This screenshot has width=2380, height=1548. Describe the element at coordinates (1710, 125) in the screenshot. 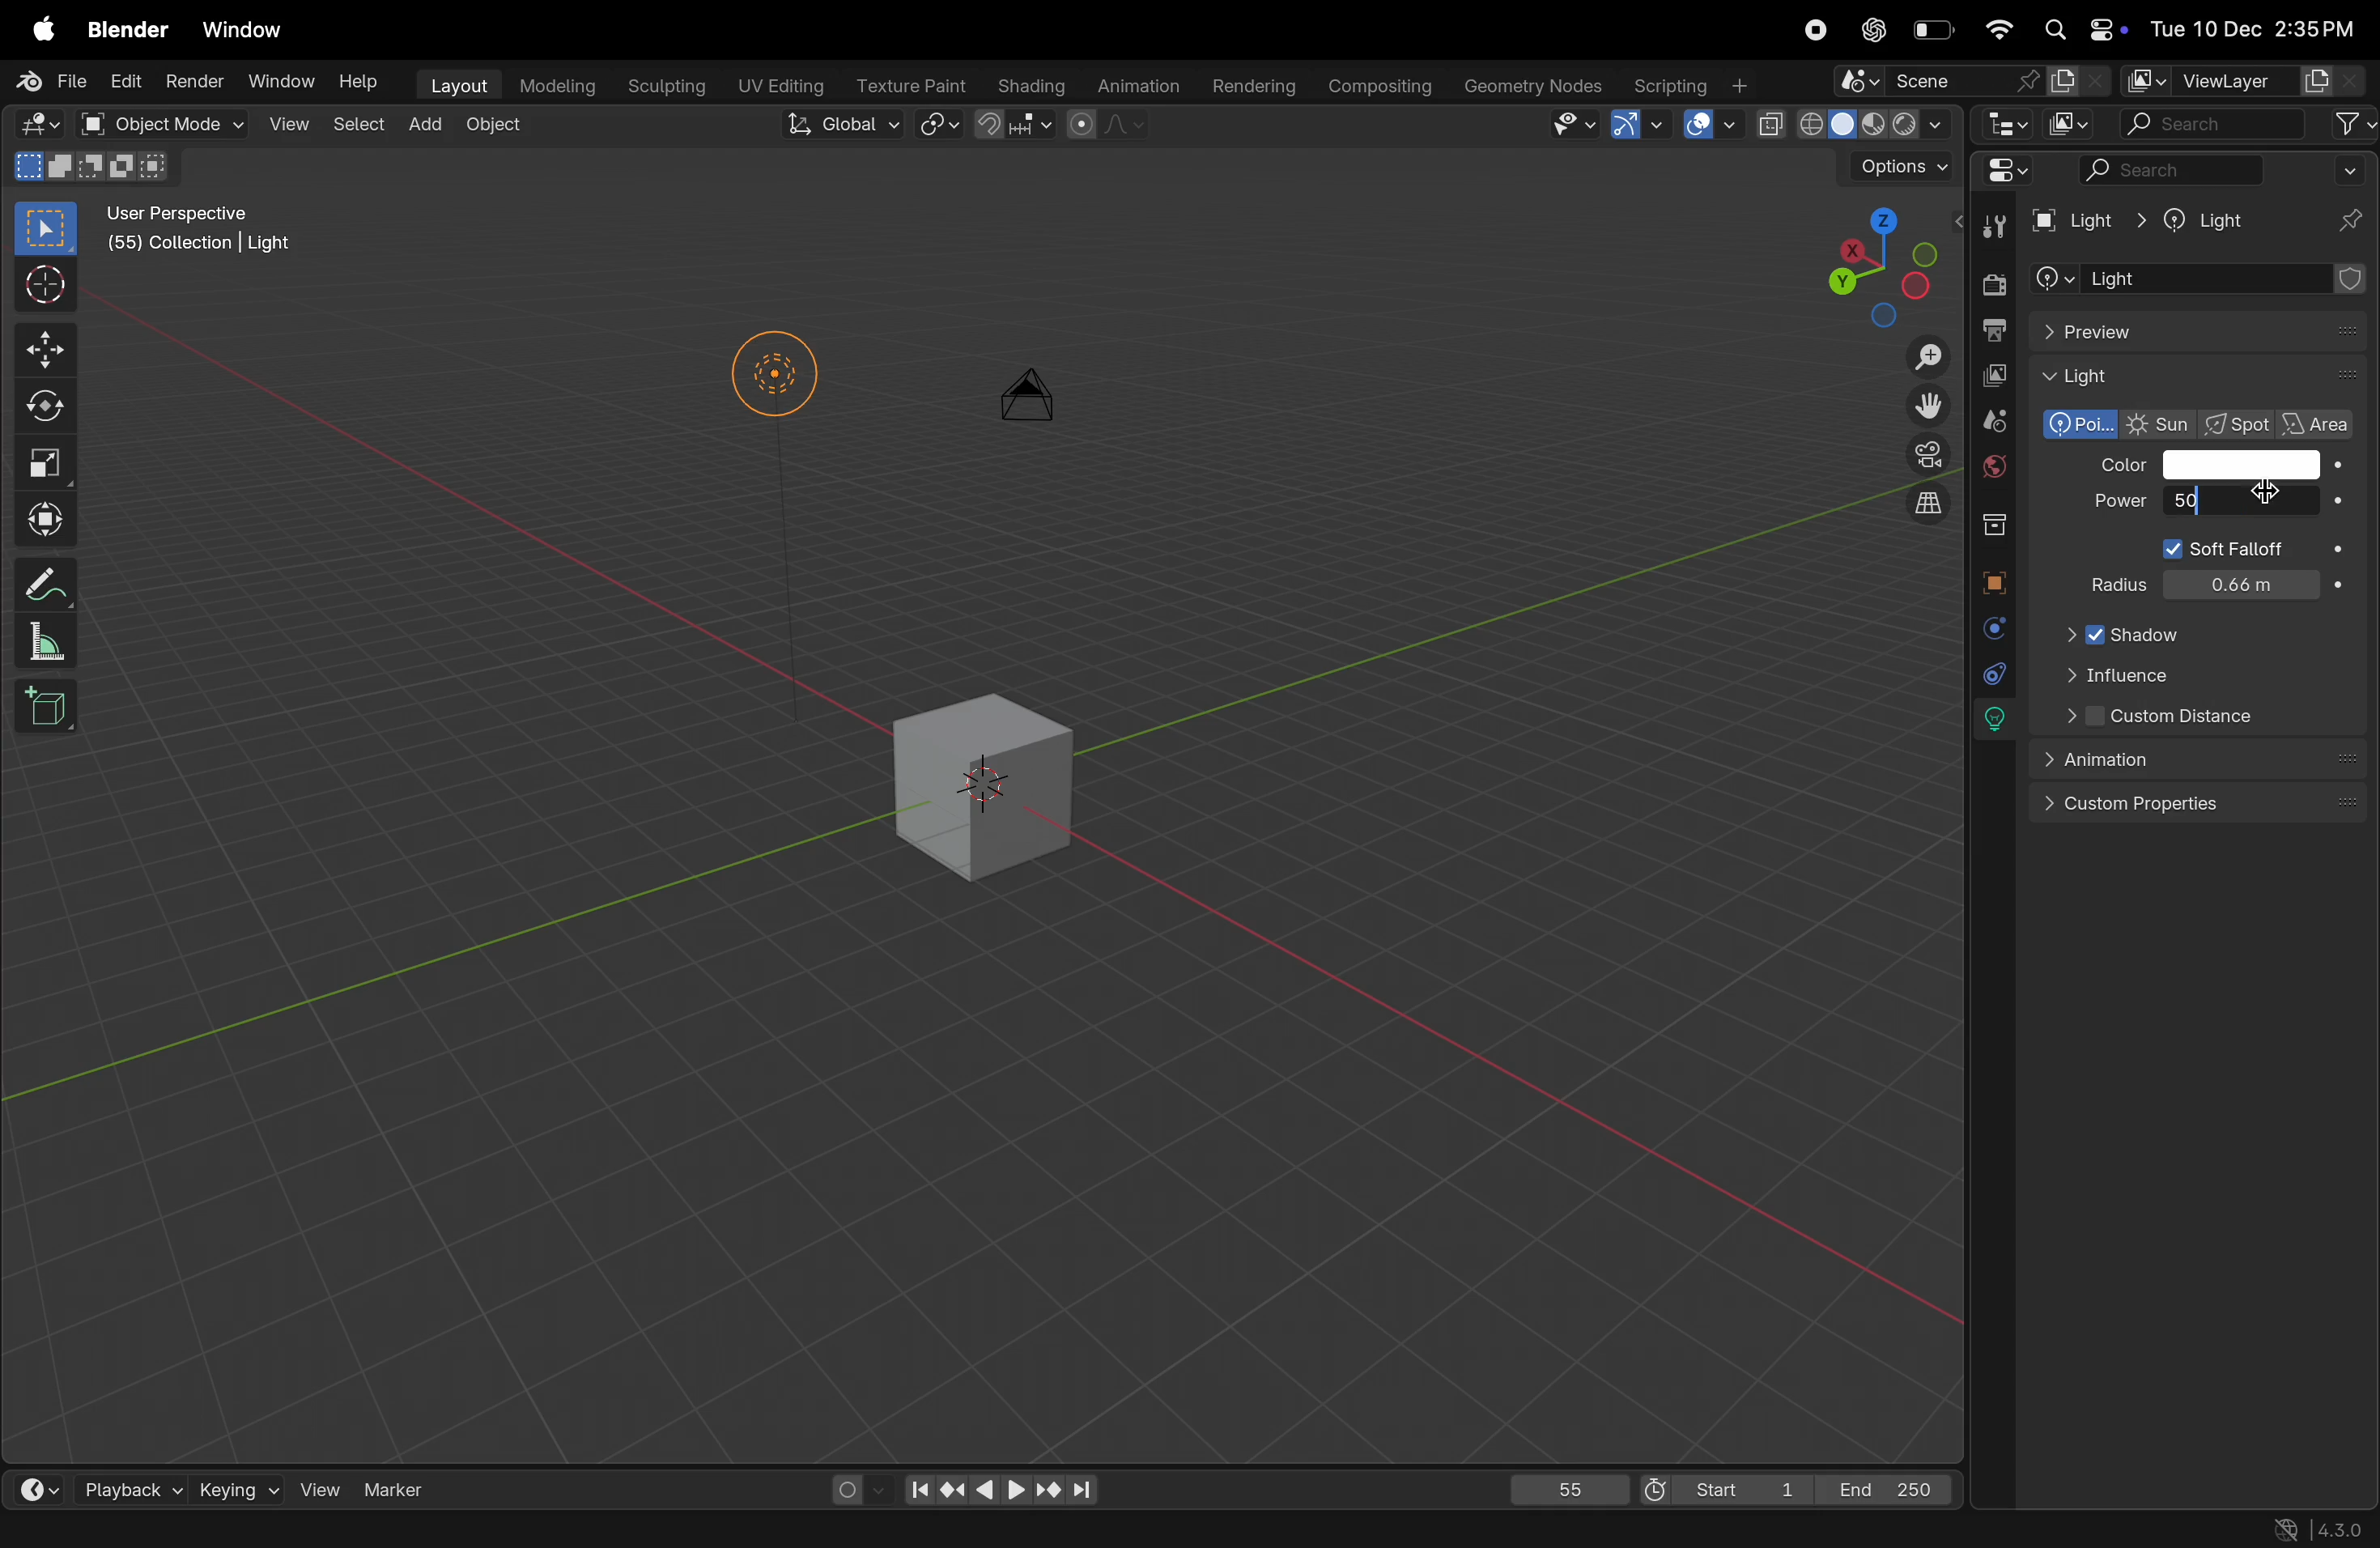

I see `show overlays` at that location.